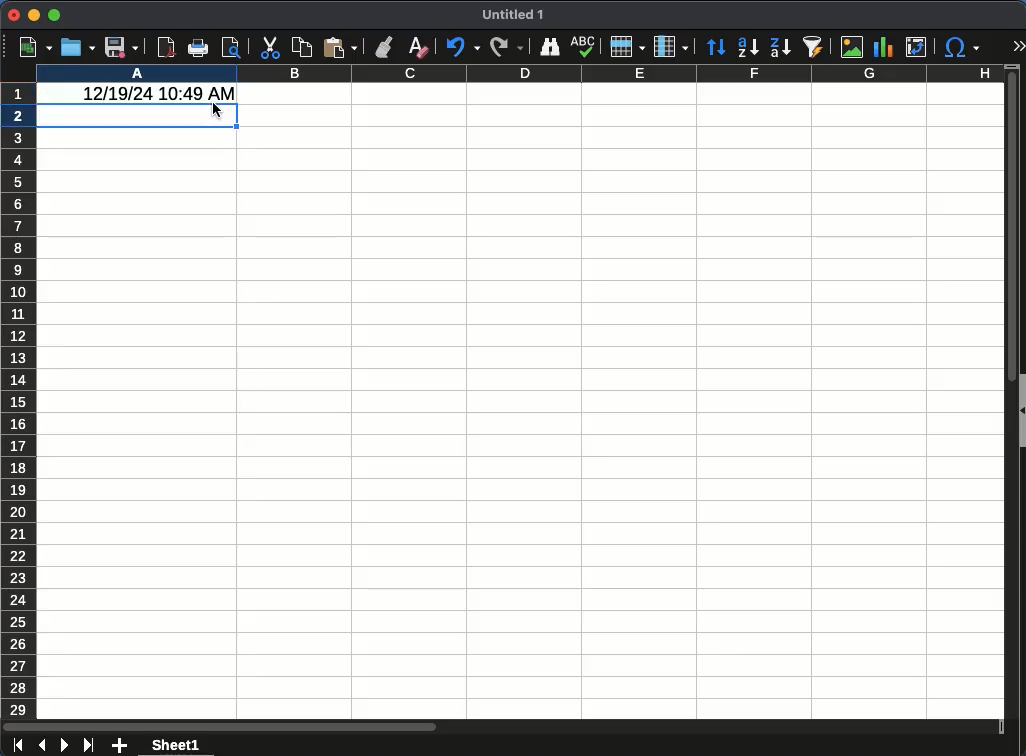 The height and width of the screenshot is (756, 1026). What do you see at coordinates (516, 15) in the screenshot?
I see `Untitled 1` at bounding box center [516, 15].